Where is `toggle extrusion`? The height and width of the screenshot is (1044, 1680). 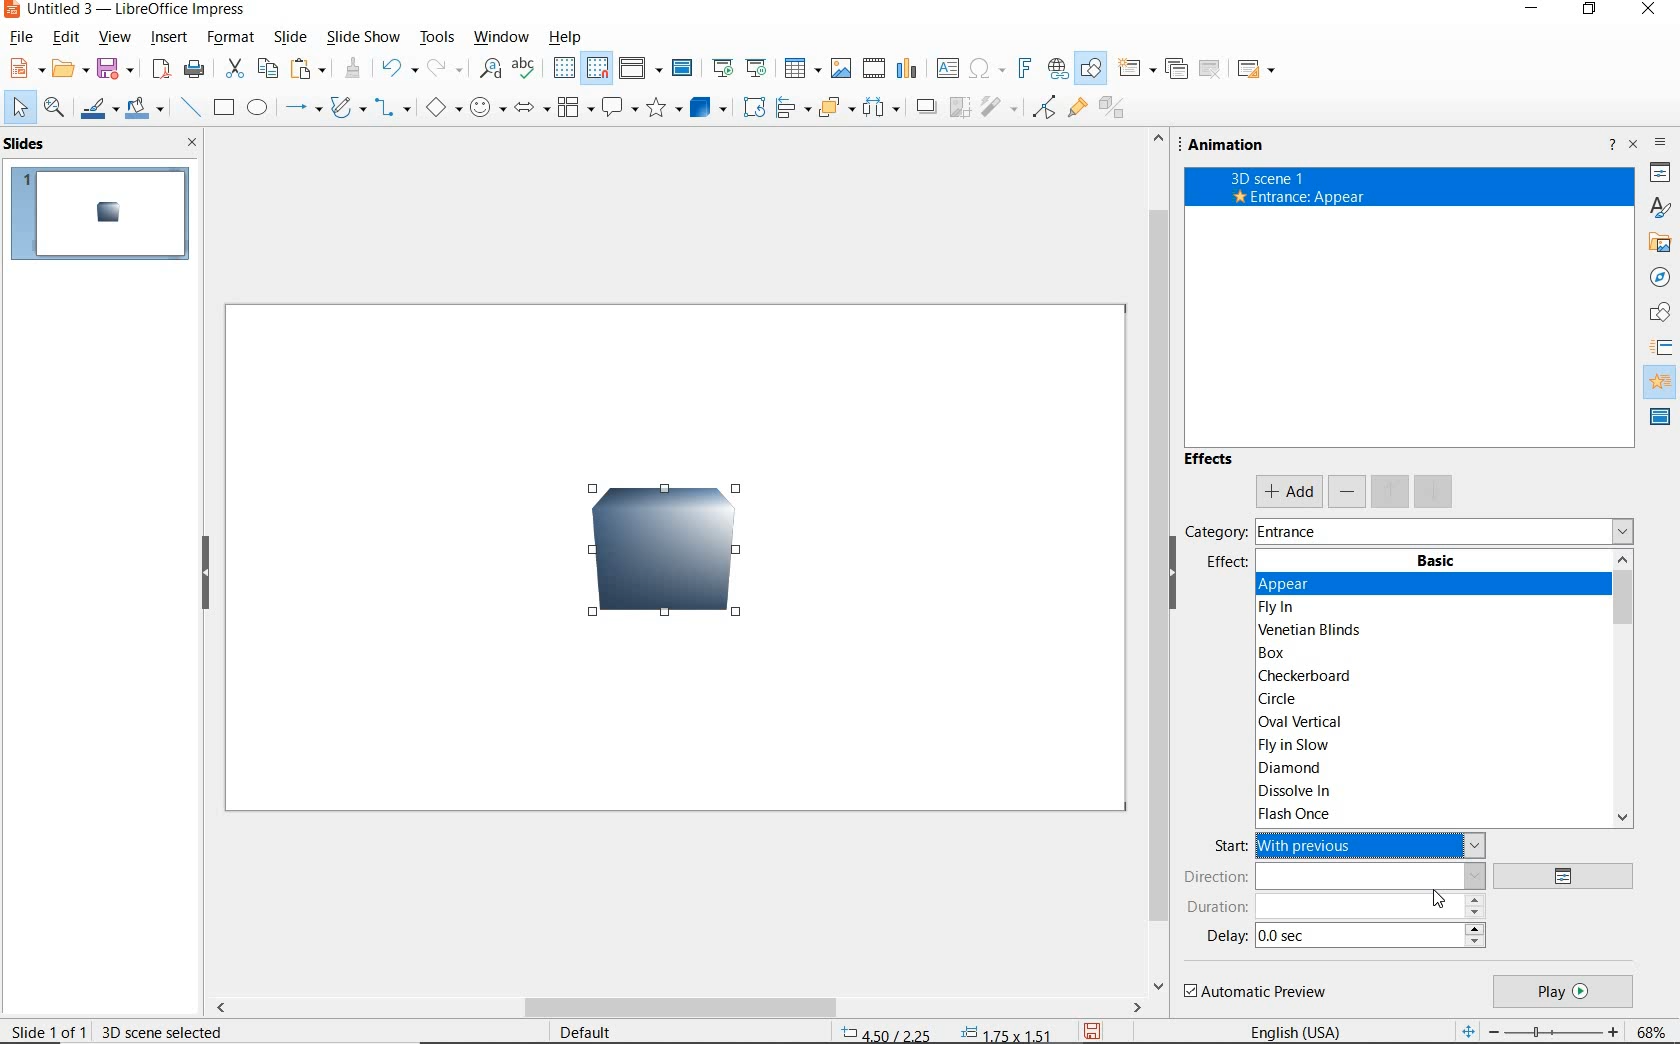
toggle extrusion is located at coordinates (1115, 111).